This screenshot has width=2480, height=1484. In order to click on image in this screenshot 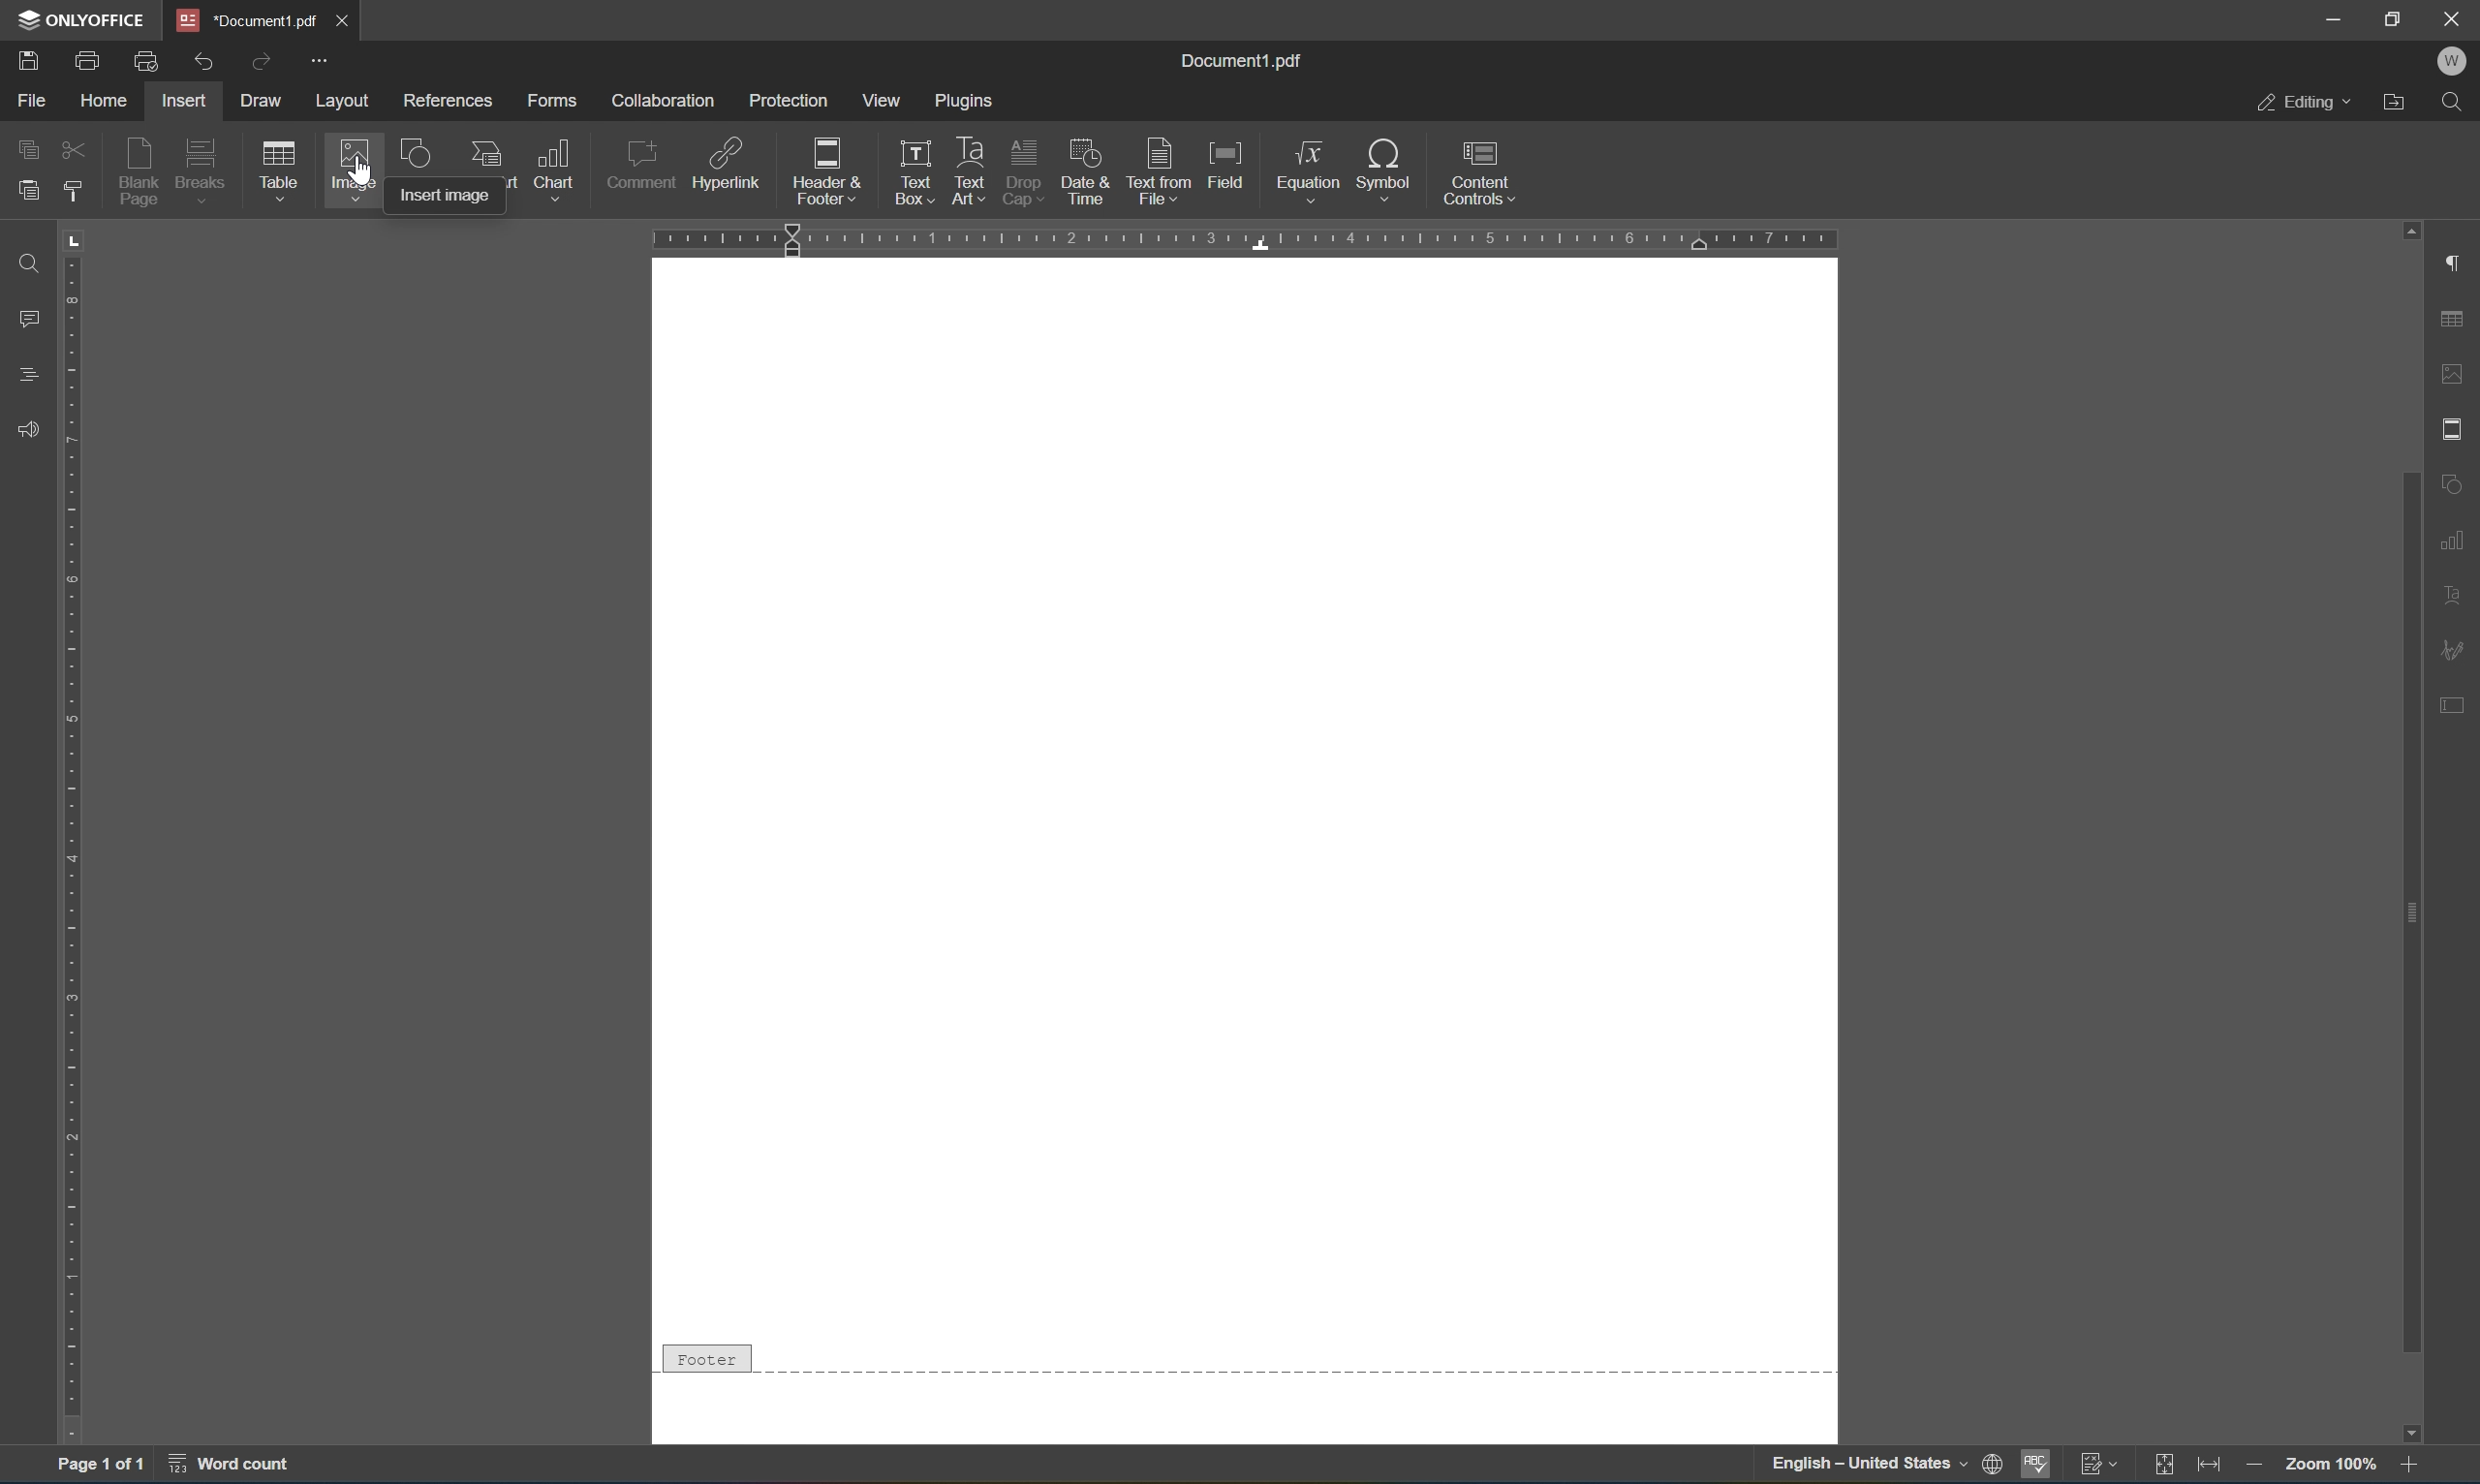, I will do `click(348, 174)`.